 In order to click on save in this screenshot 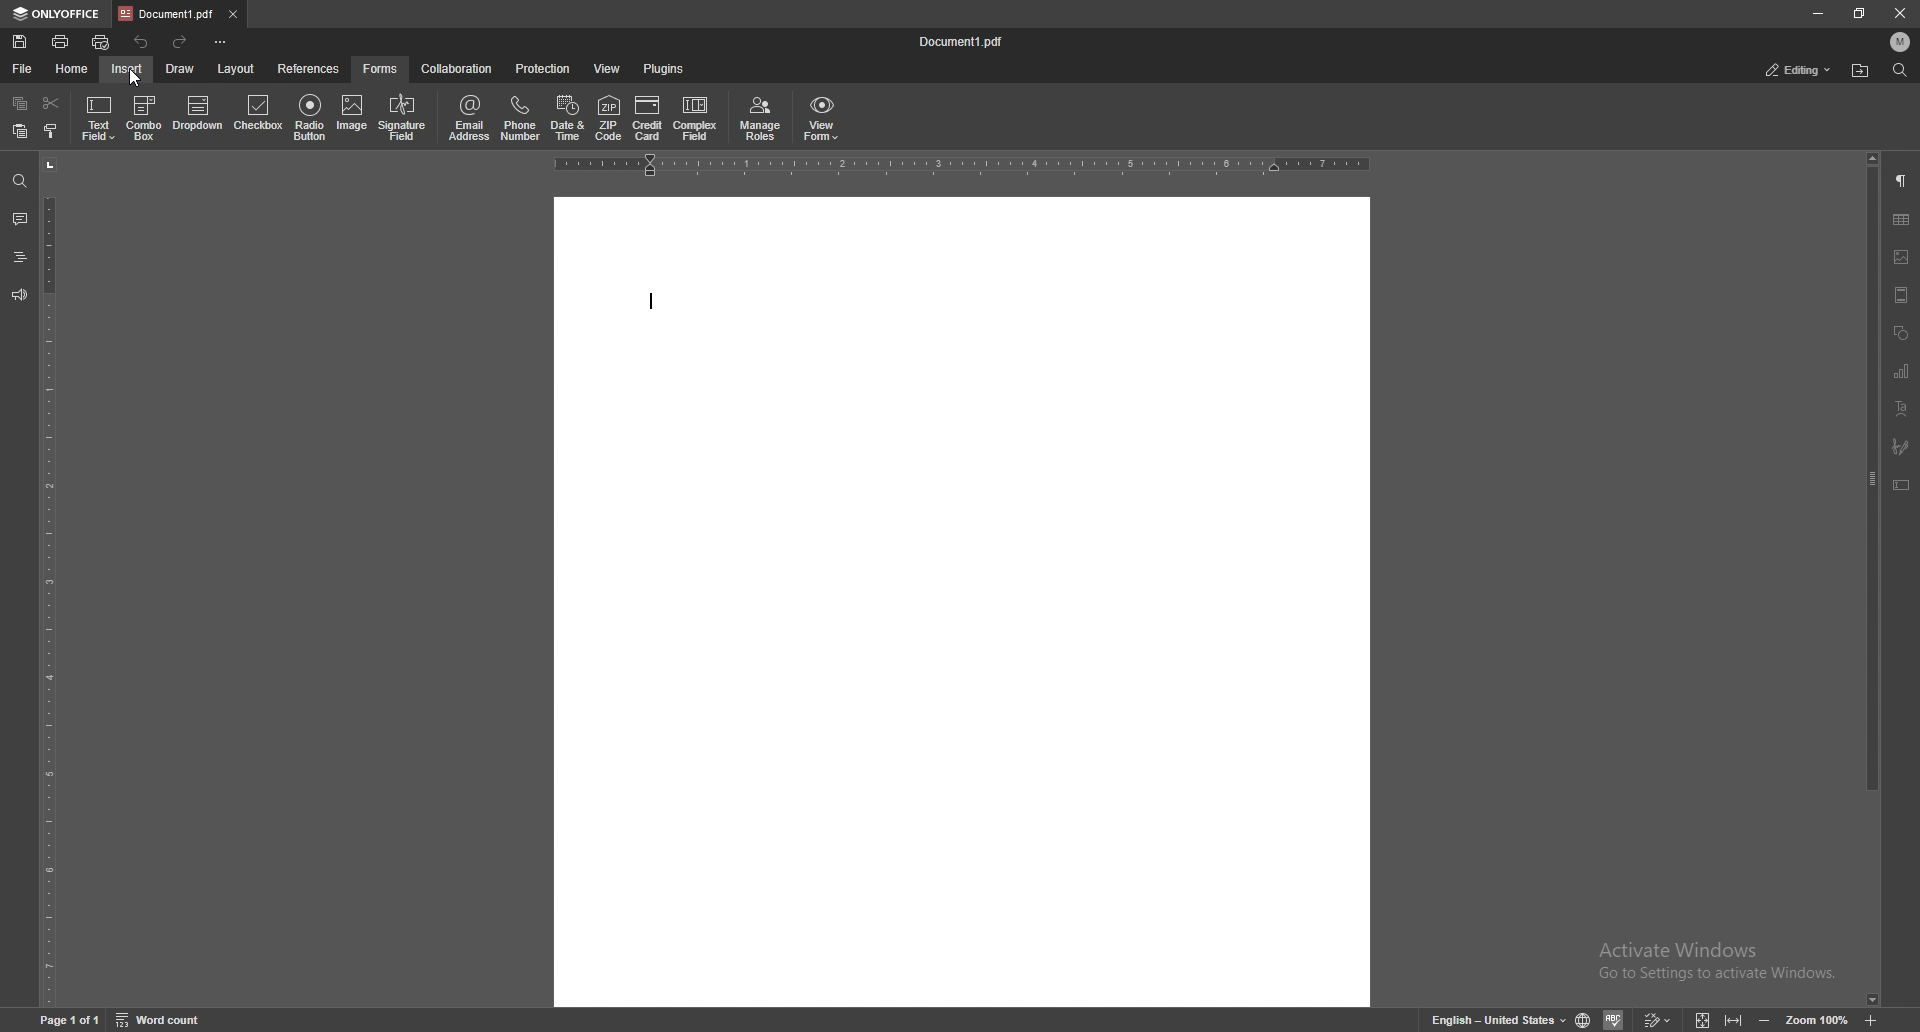, I will do `click(22, 42)`.